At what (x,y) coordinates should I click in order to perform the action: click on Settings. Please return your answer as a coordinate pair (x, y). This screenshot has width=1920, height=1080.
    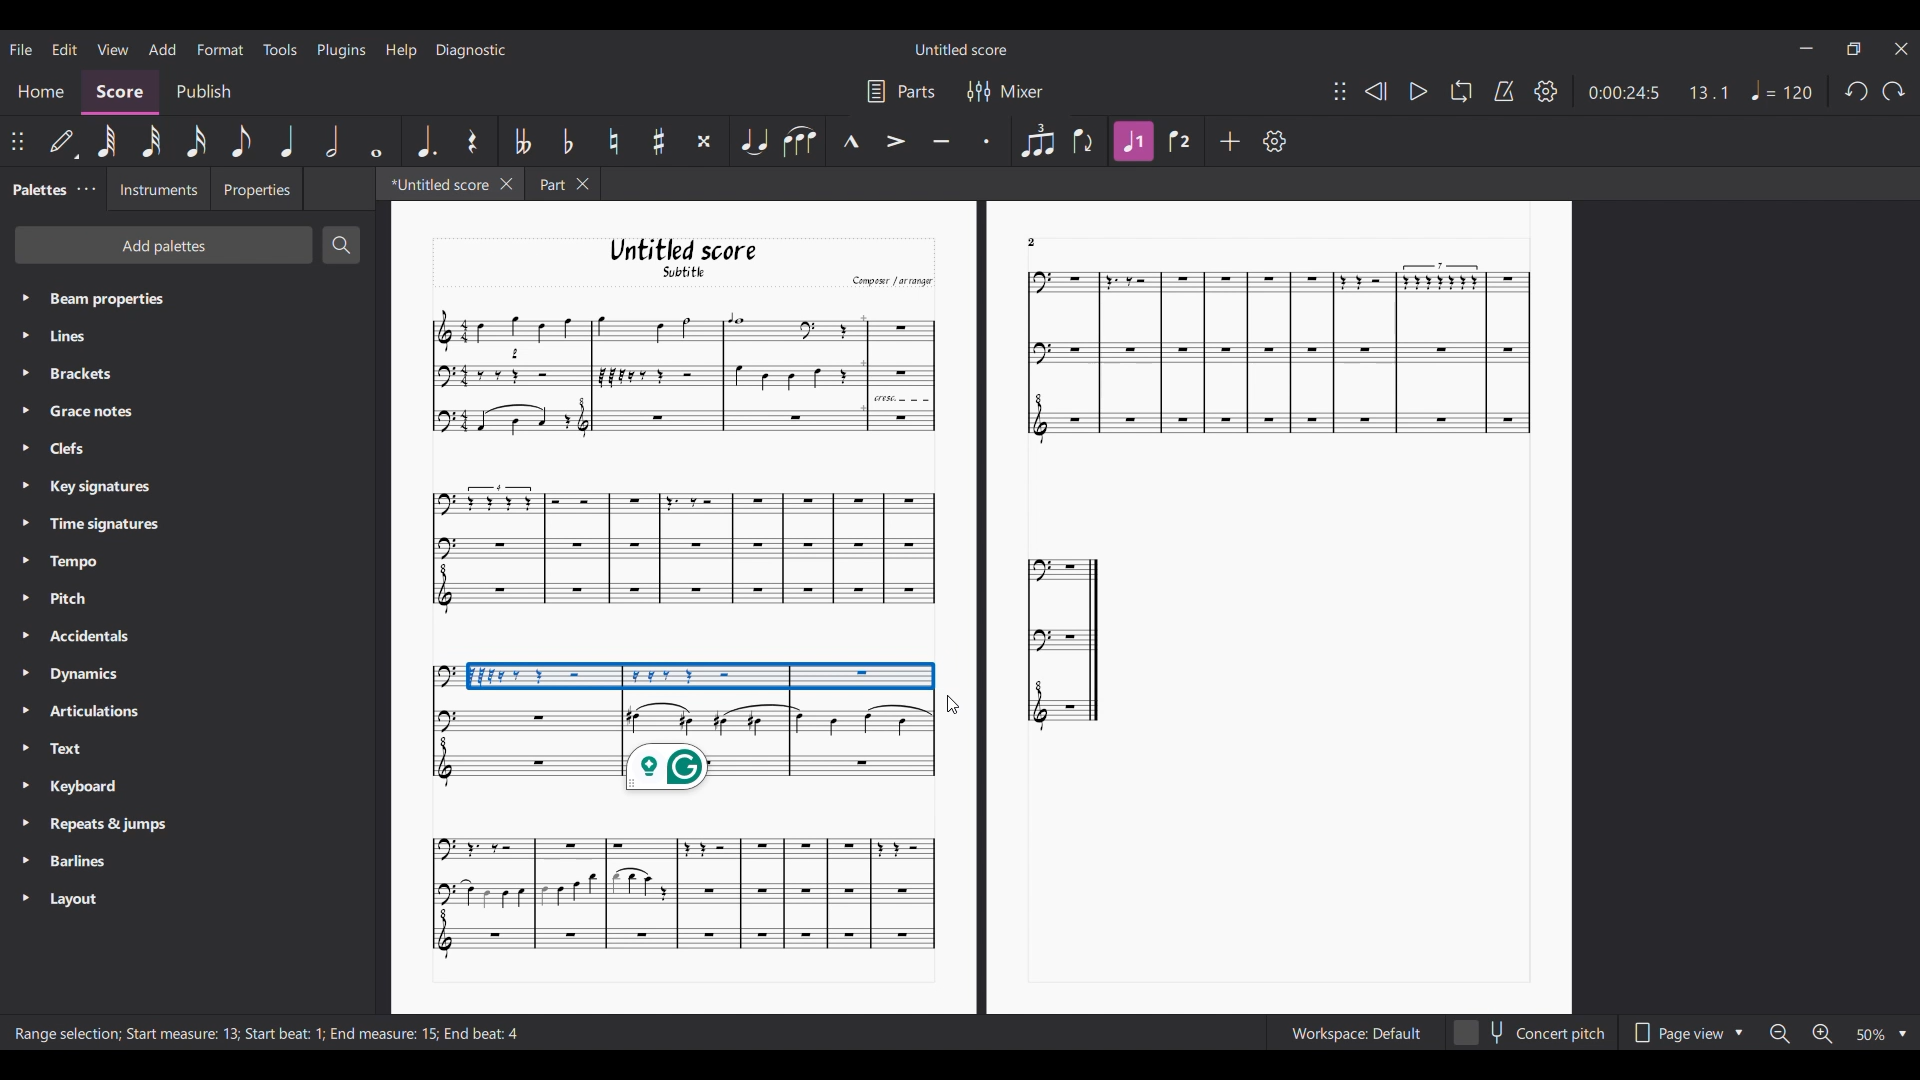
    Looking at the image, I should click on (1275, 141).